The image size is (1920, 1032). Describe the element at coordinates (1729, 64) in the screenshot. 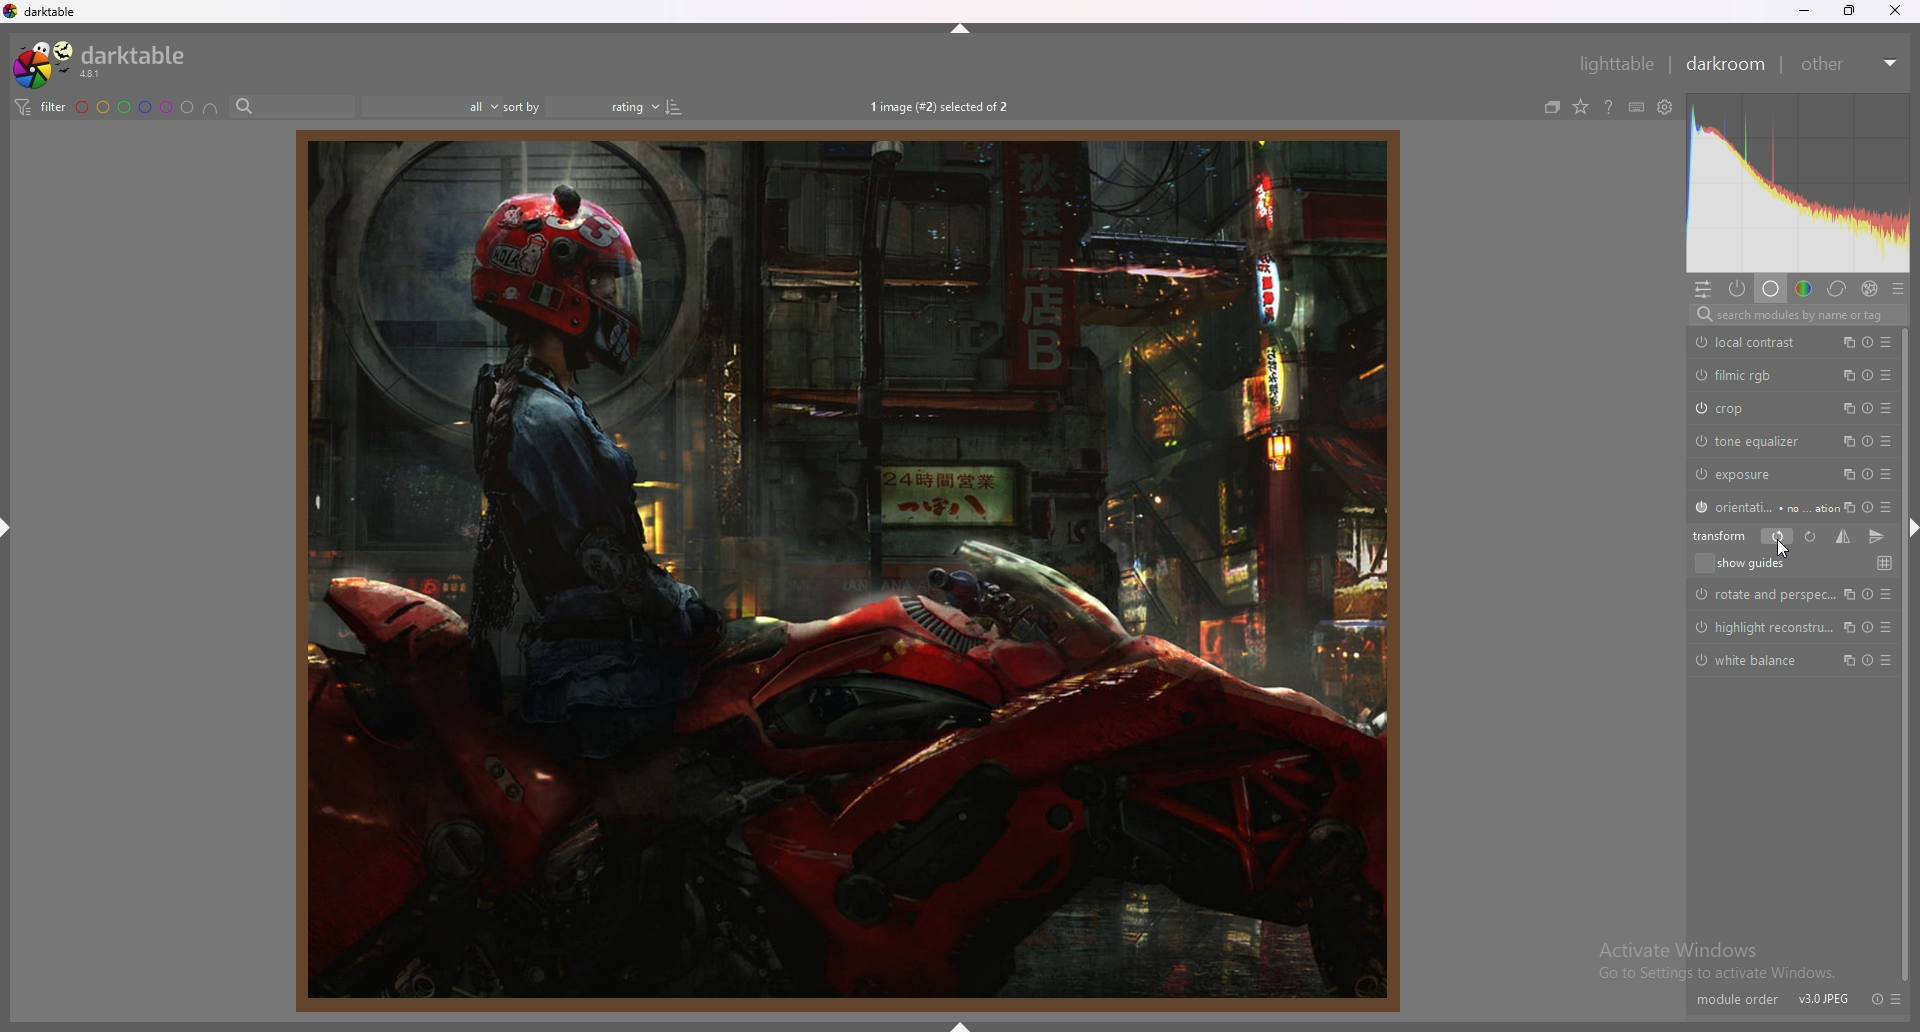

I see `darkroom` at that location.